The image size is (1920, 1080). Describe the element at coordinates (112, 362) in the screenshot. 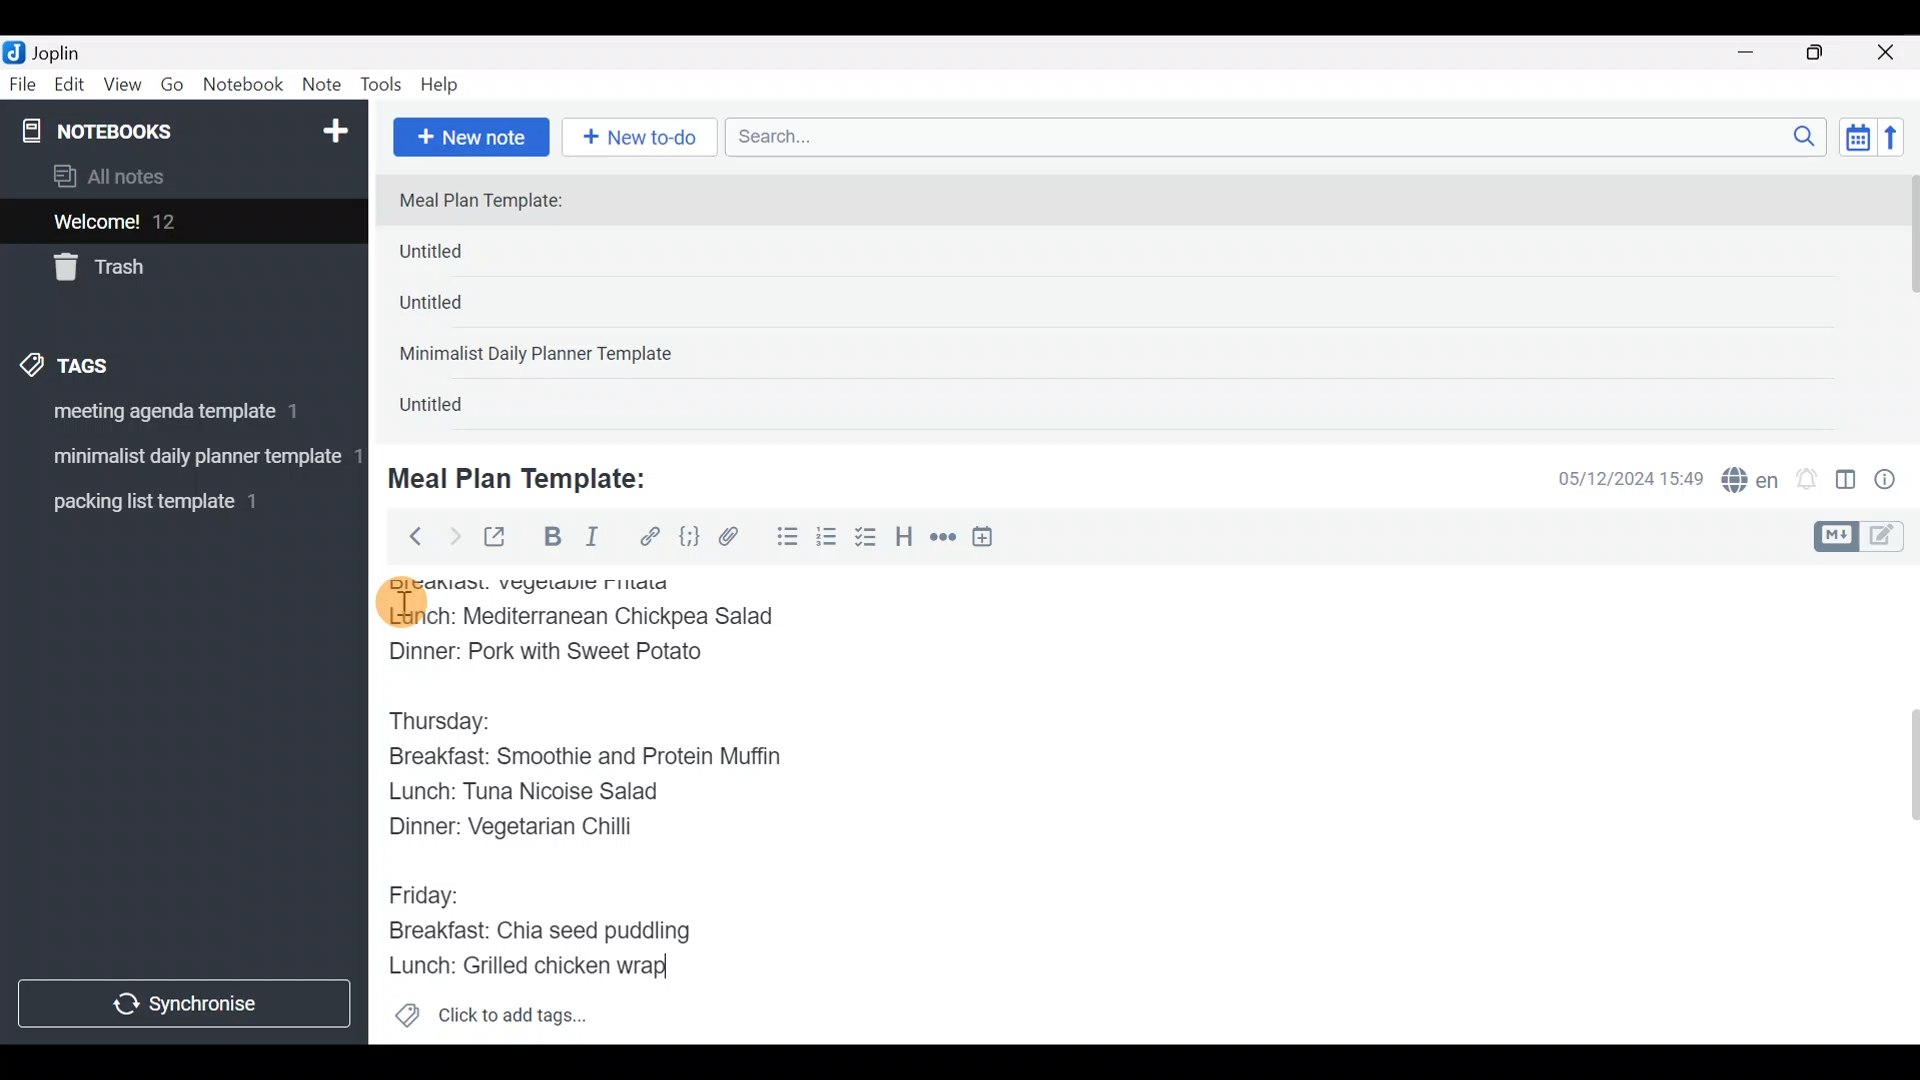

I see `Tags` at that location.